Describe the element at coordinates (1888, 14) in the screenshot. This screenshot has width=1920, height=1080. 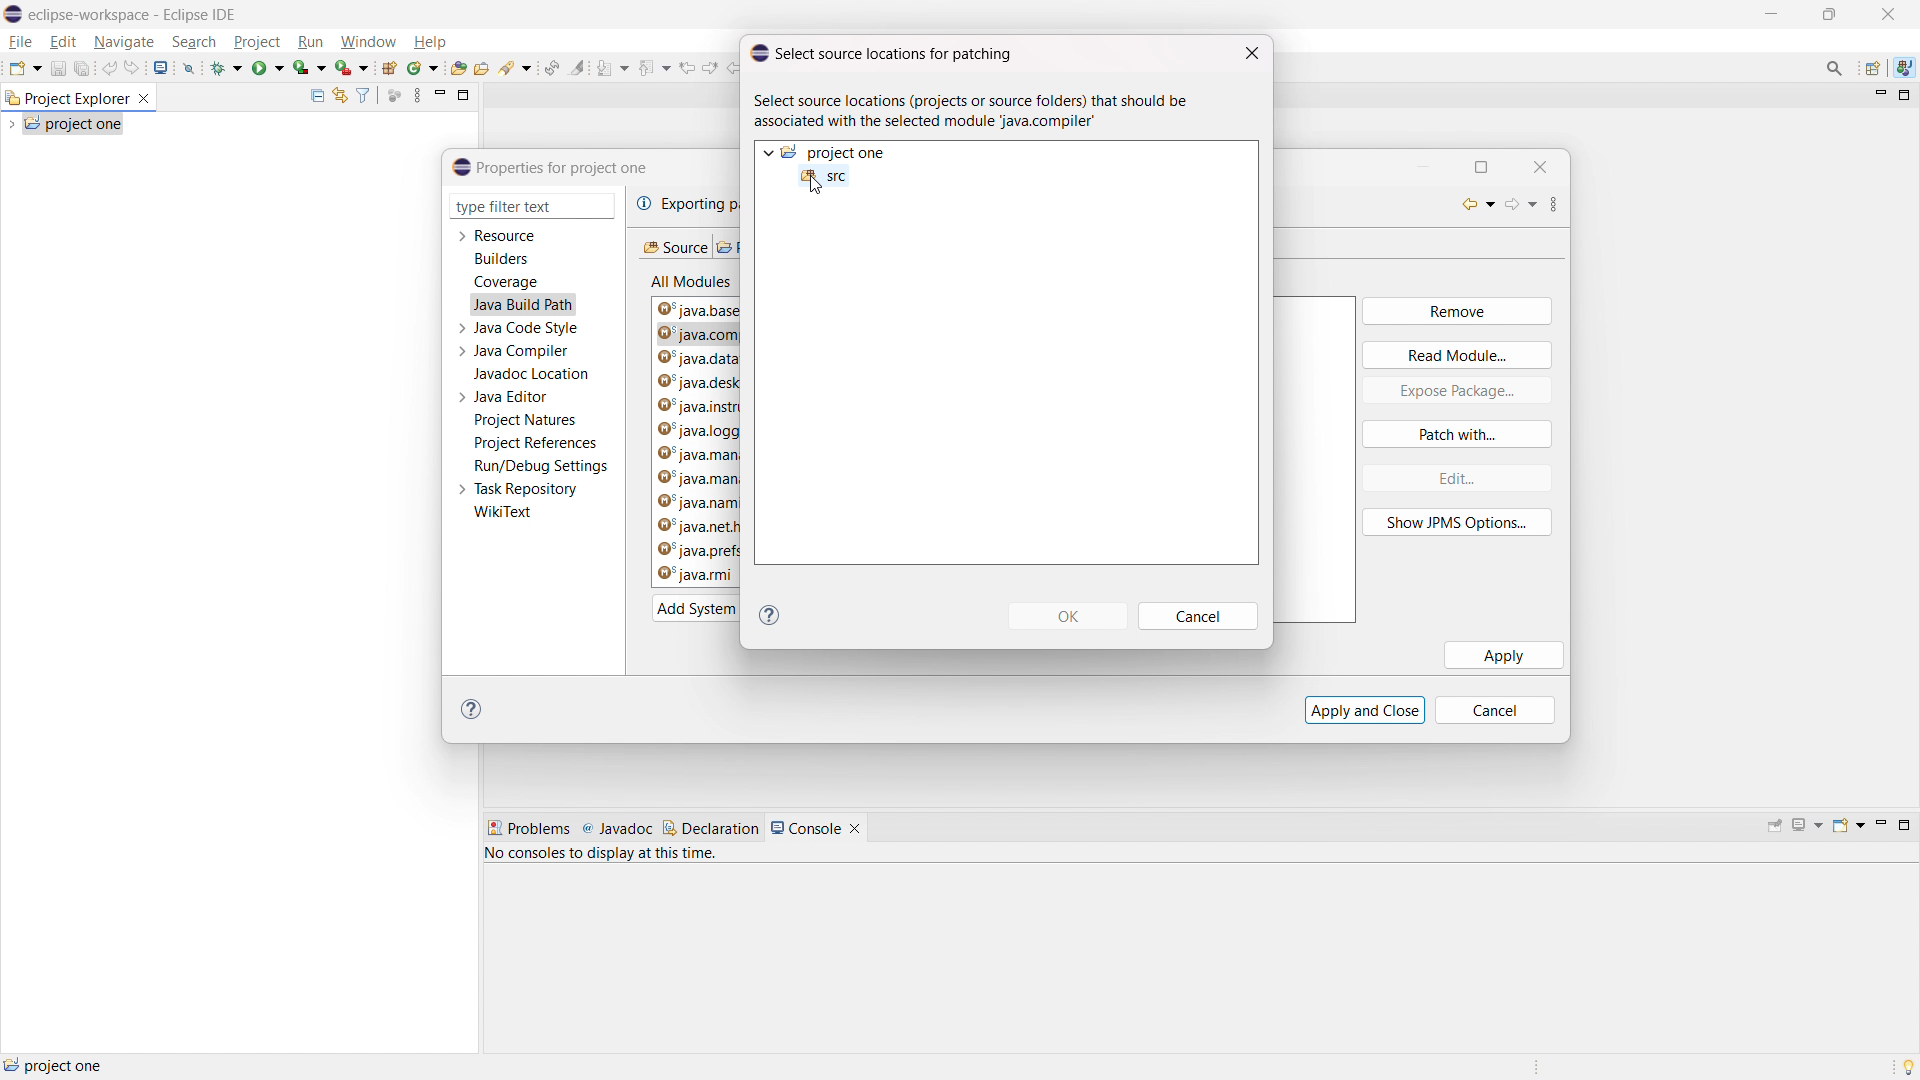
I see `close` at that location.